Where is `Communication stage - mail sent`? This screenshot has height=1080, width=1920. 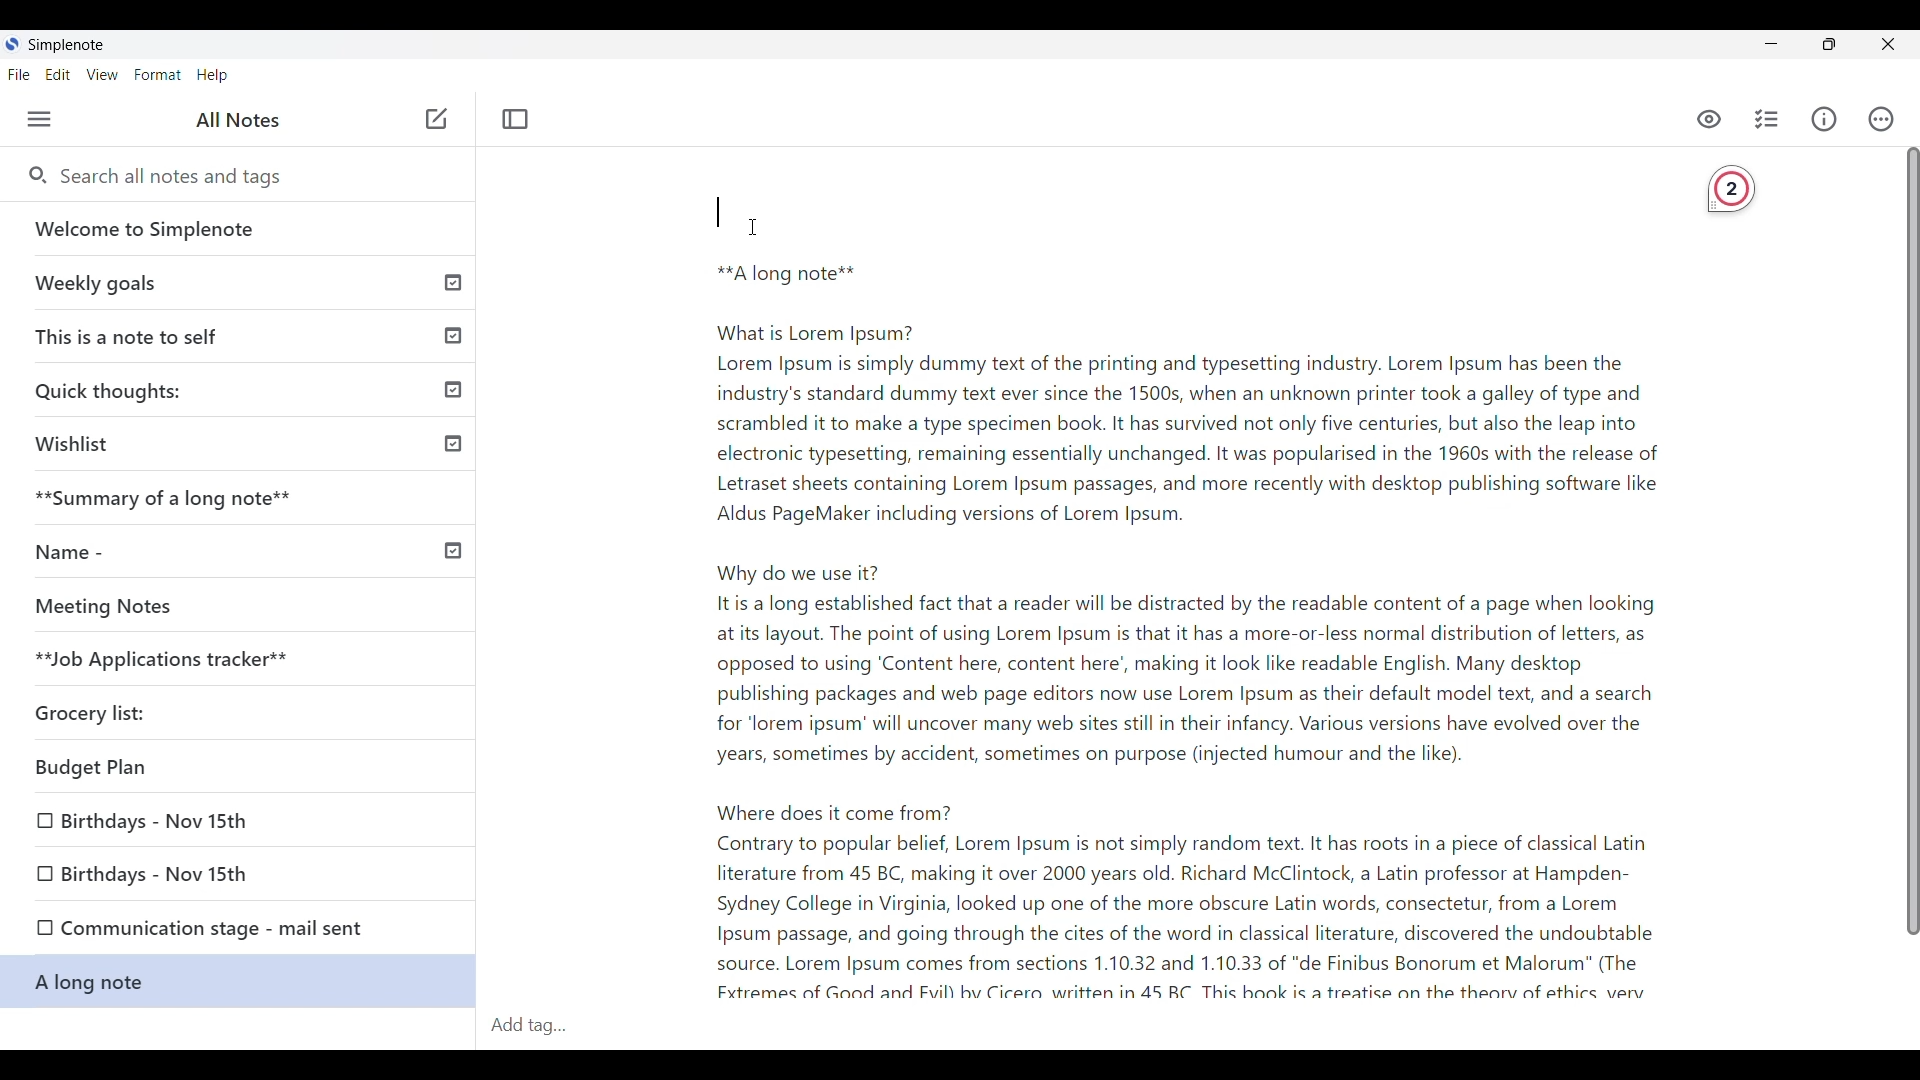
Communication stage - mail sent is located at coordinates (237, 931).